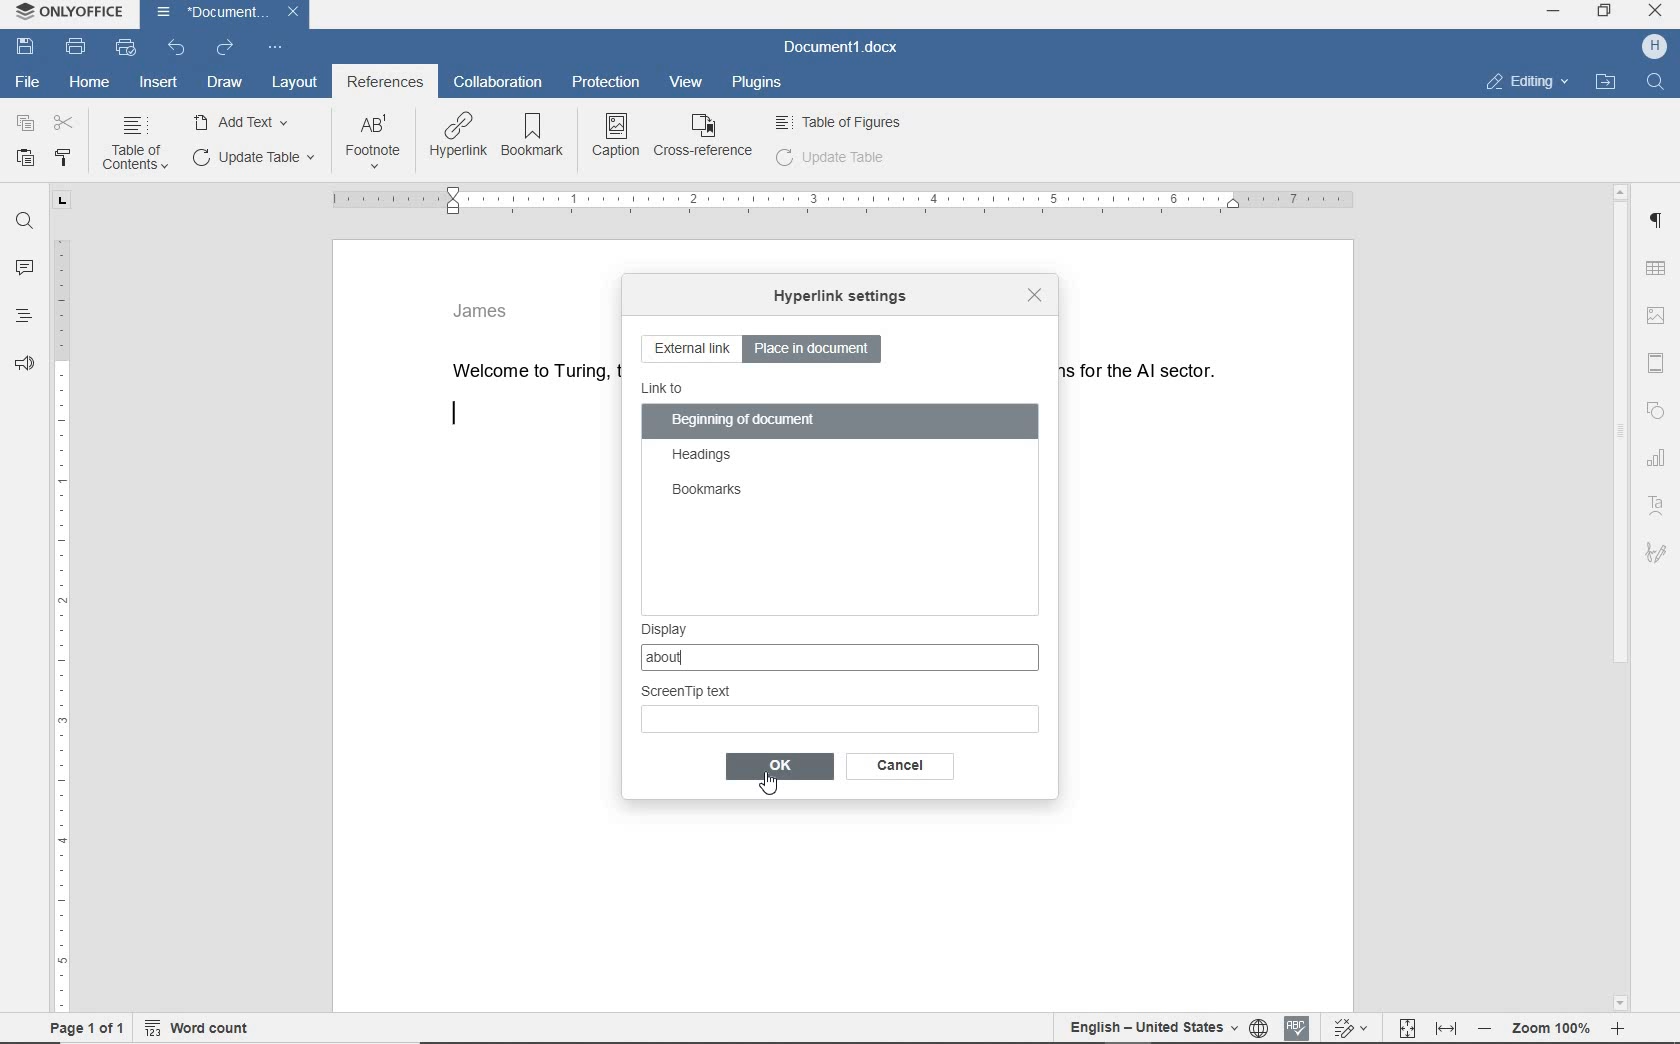 Image resolution: width=1680 pixels, height=1044 pixels. Describe the element at coordinates (704, 135) in the screenshot. I see `CROSS REFERENCE` at that location.